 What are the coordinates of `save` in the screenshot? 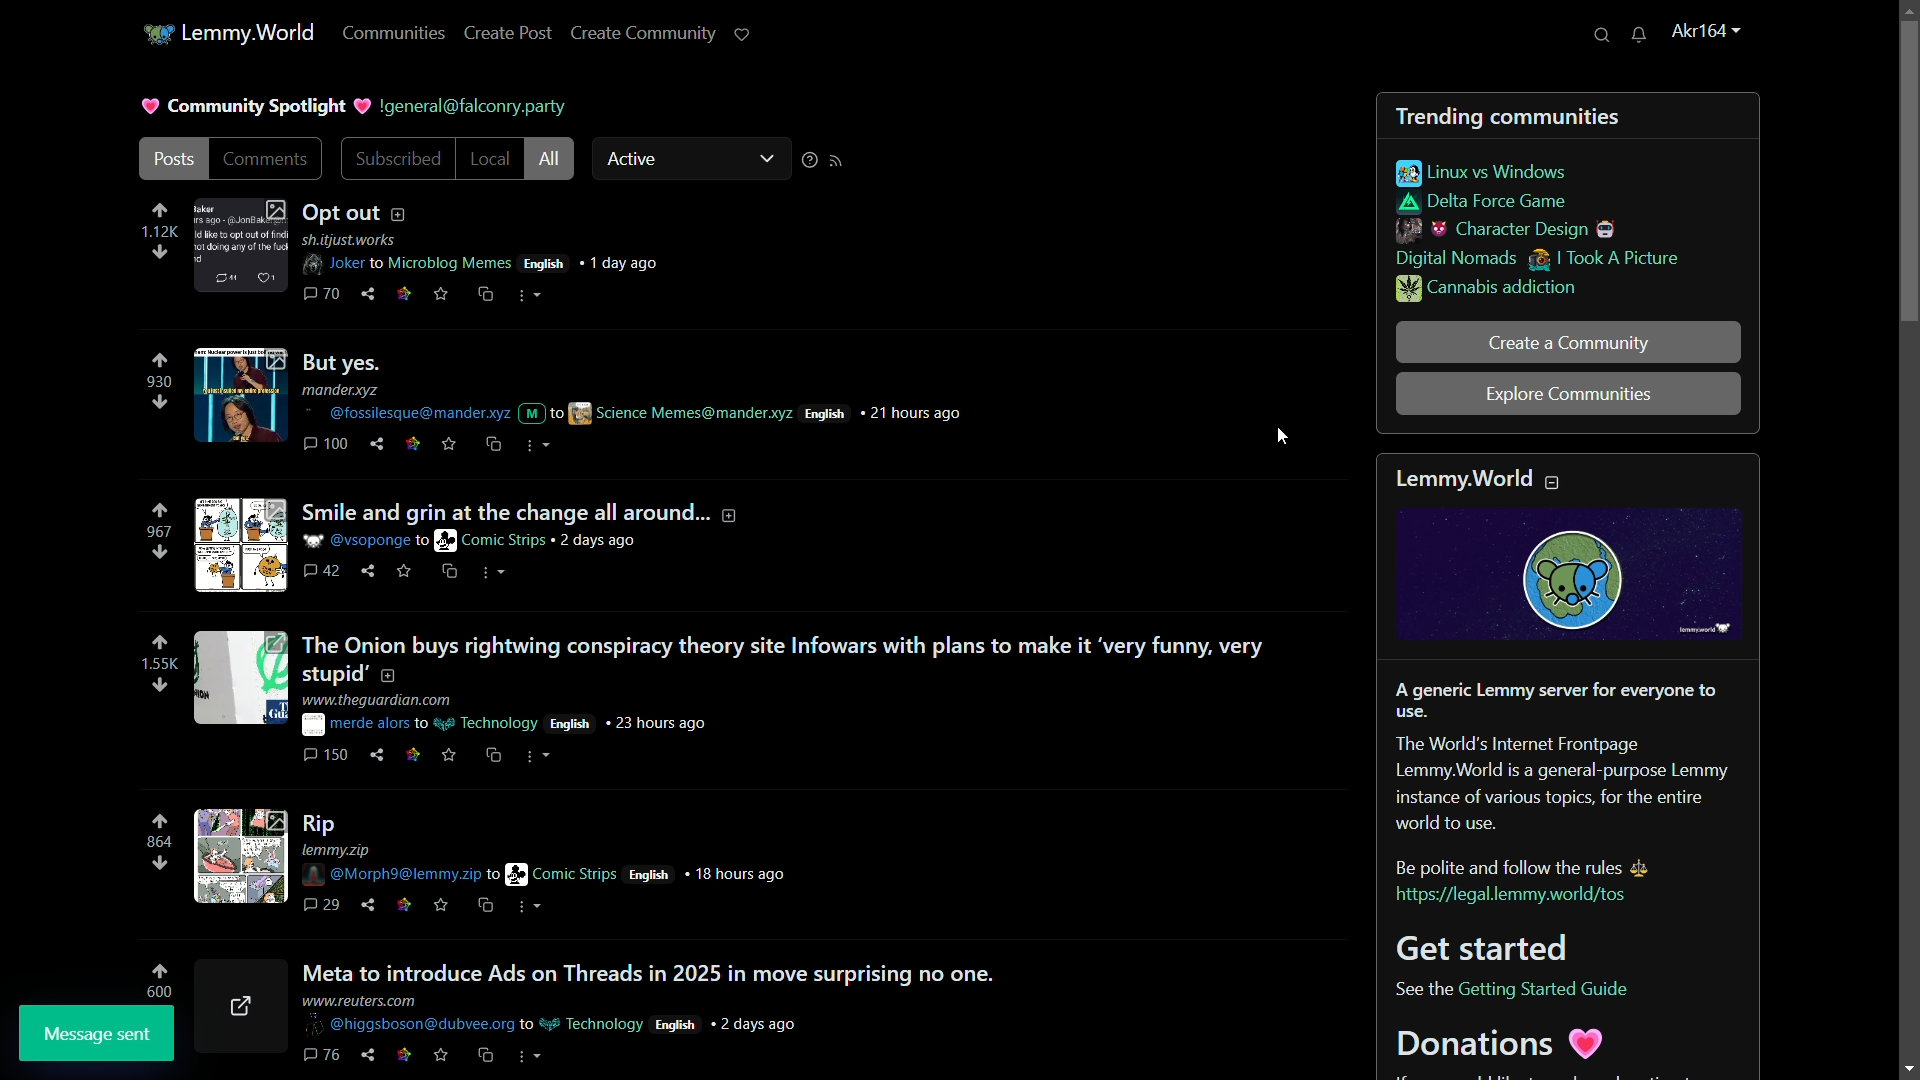 It's located at (442, 1056).